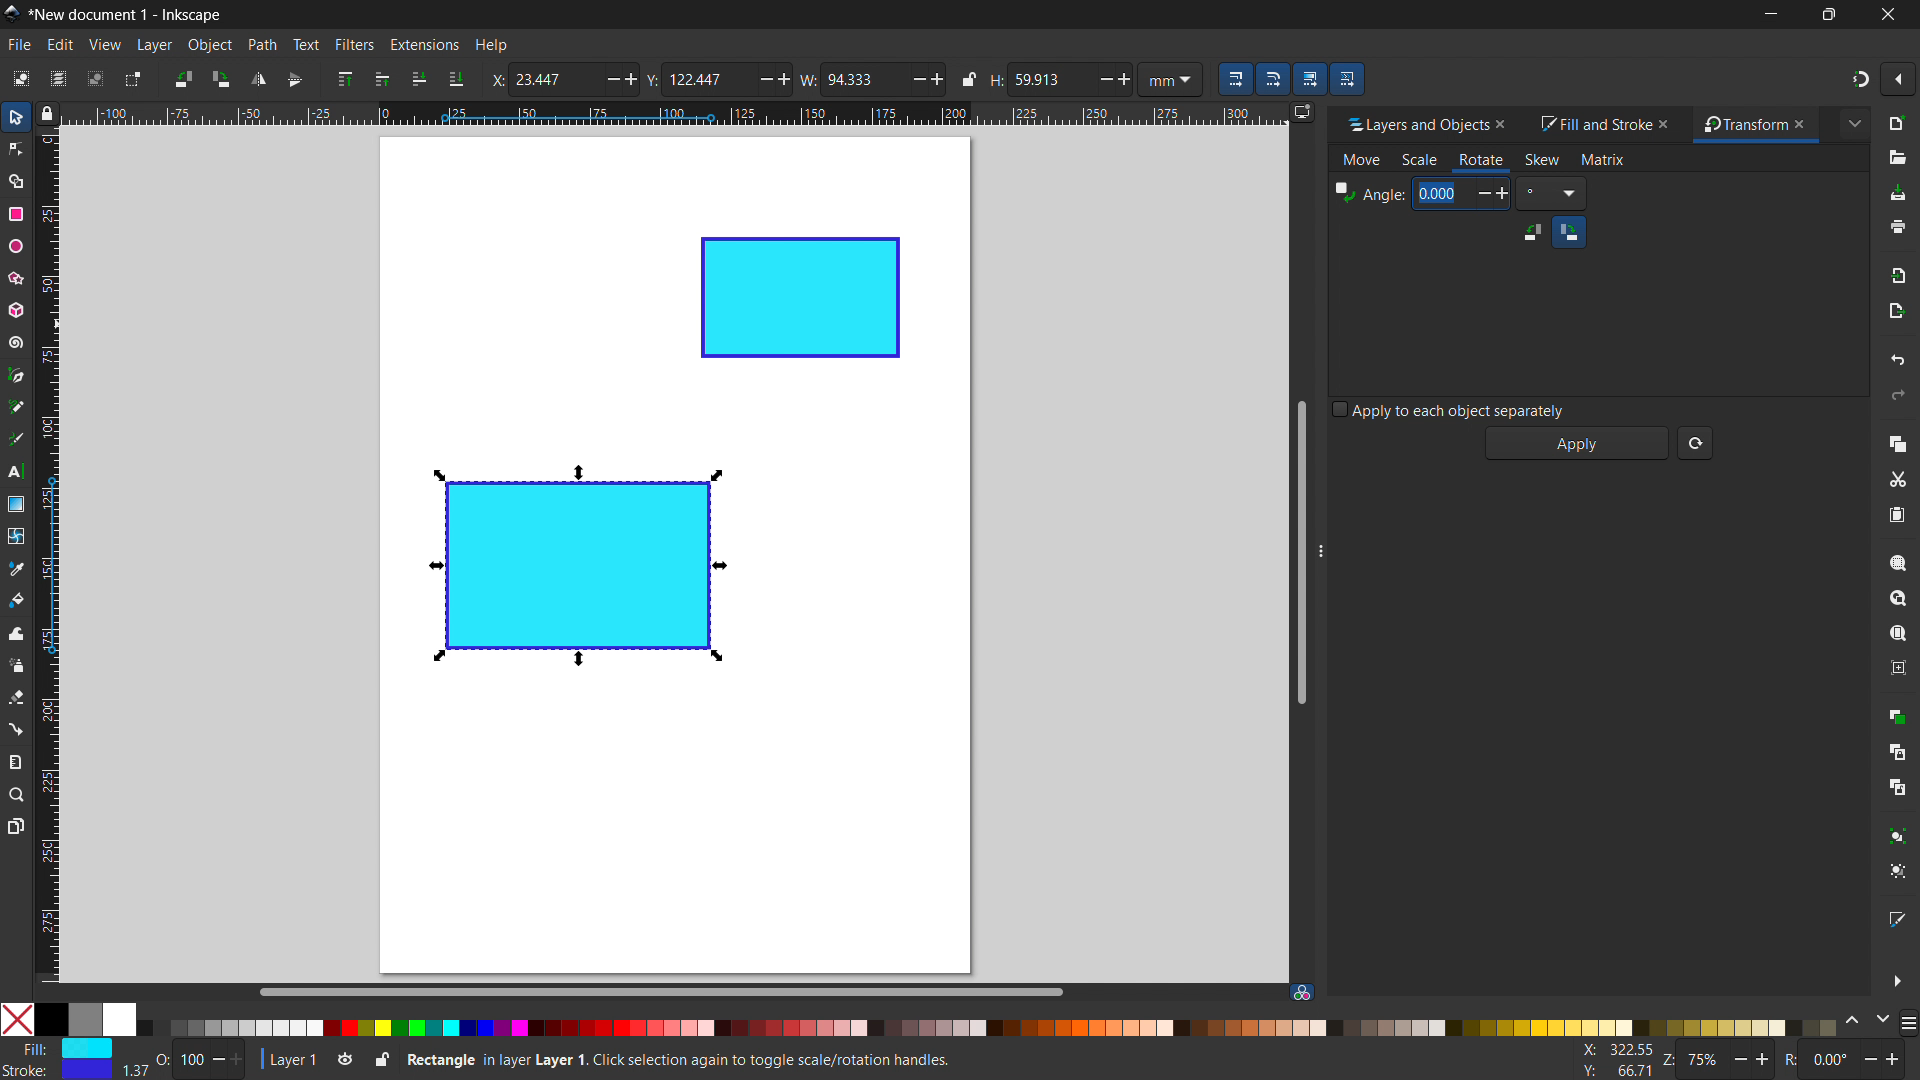  Describe the element at coordinates (1897, 787) in the screenshot. I see `unlink clone` at that location.